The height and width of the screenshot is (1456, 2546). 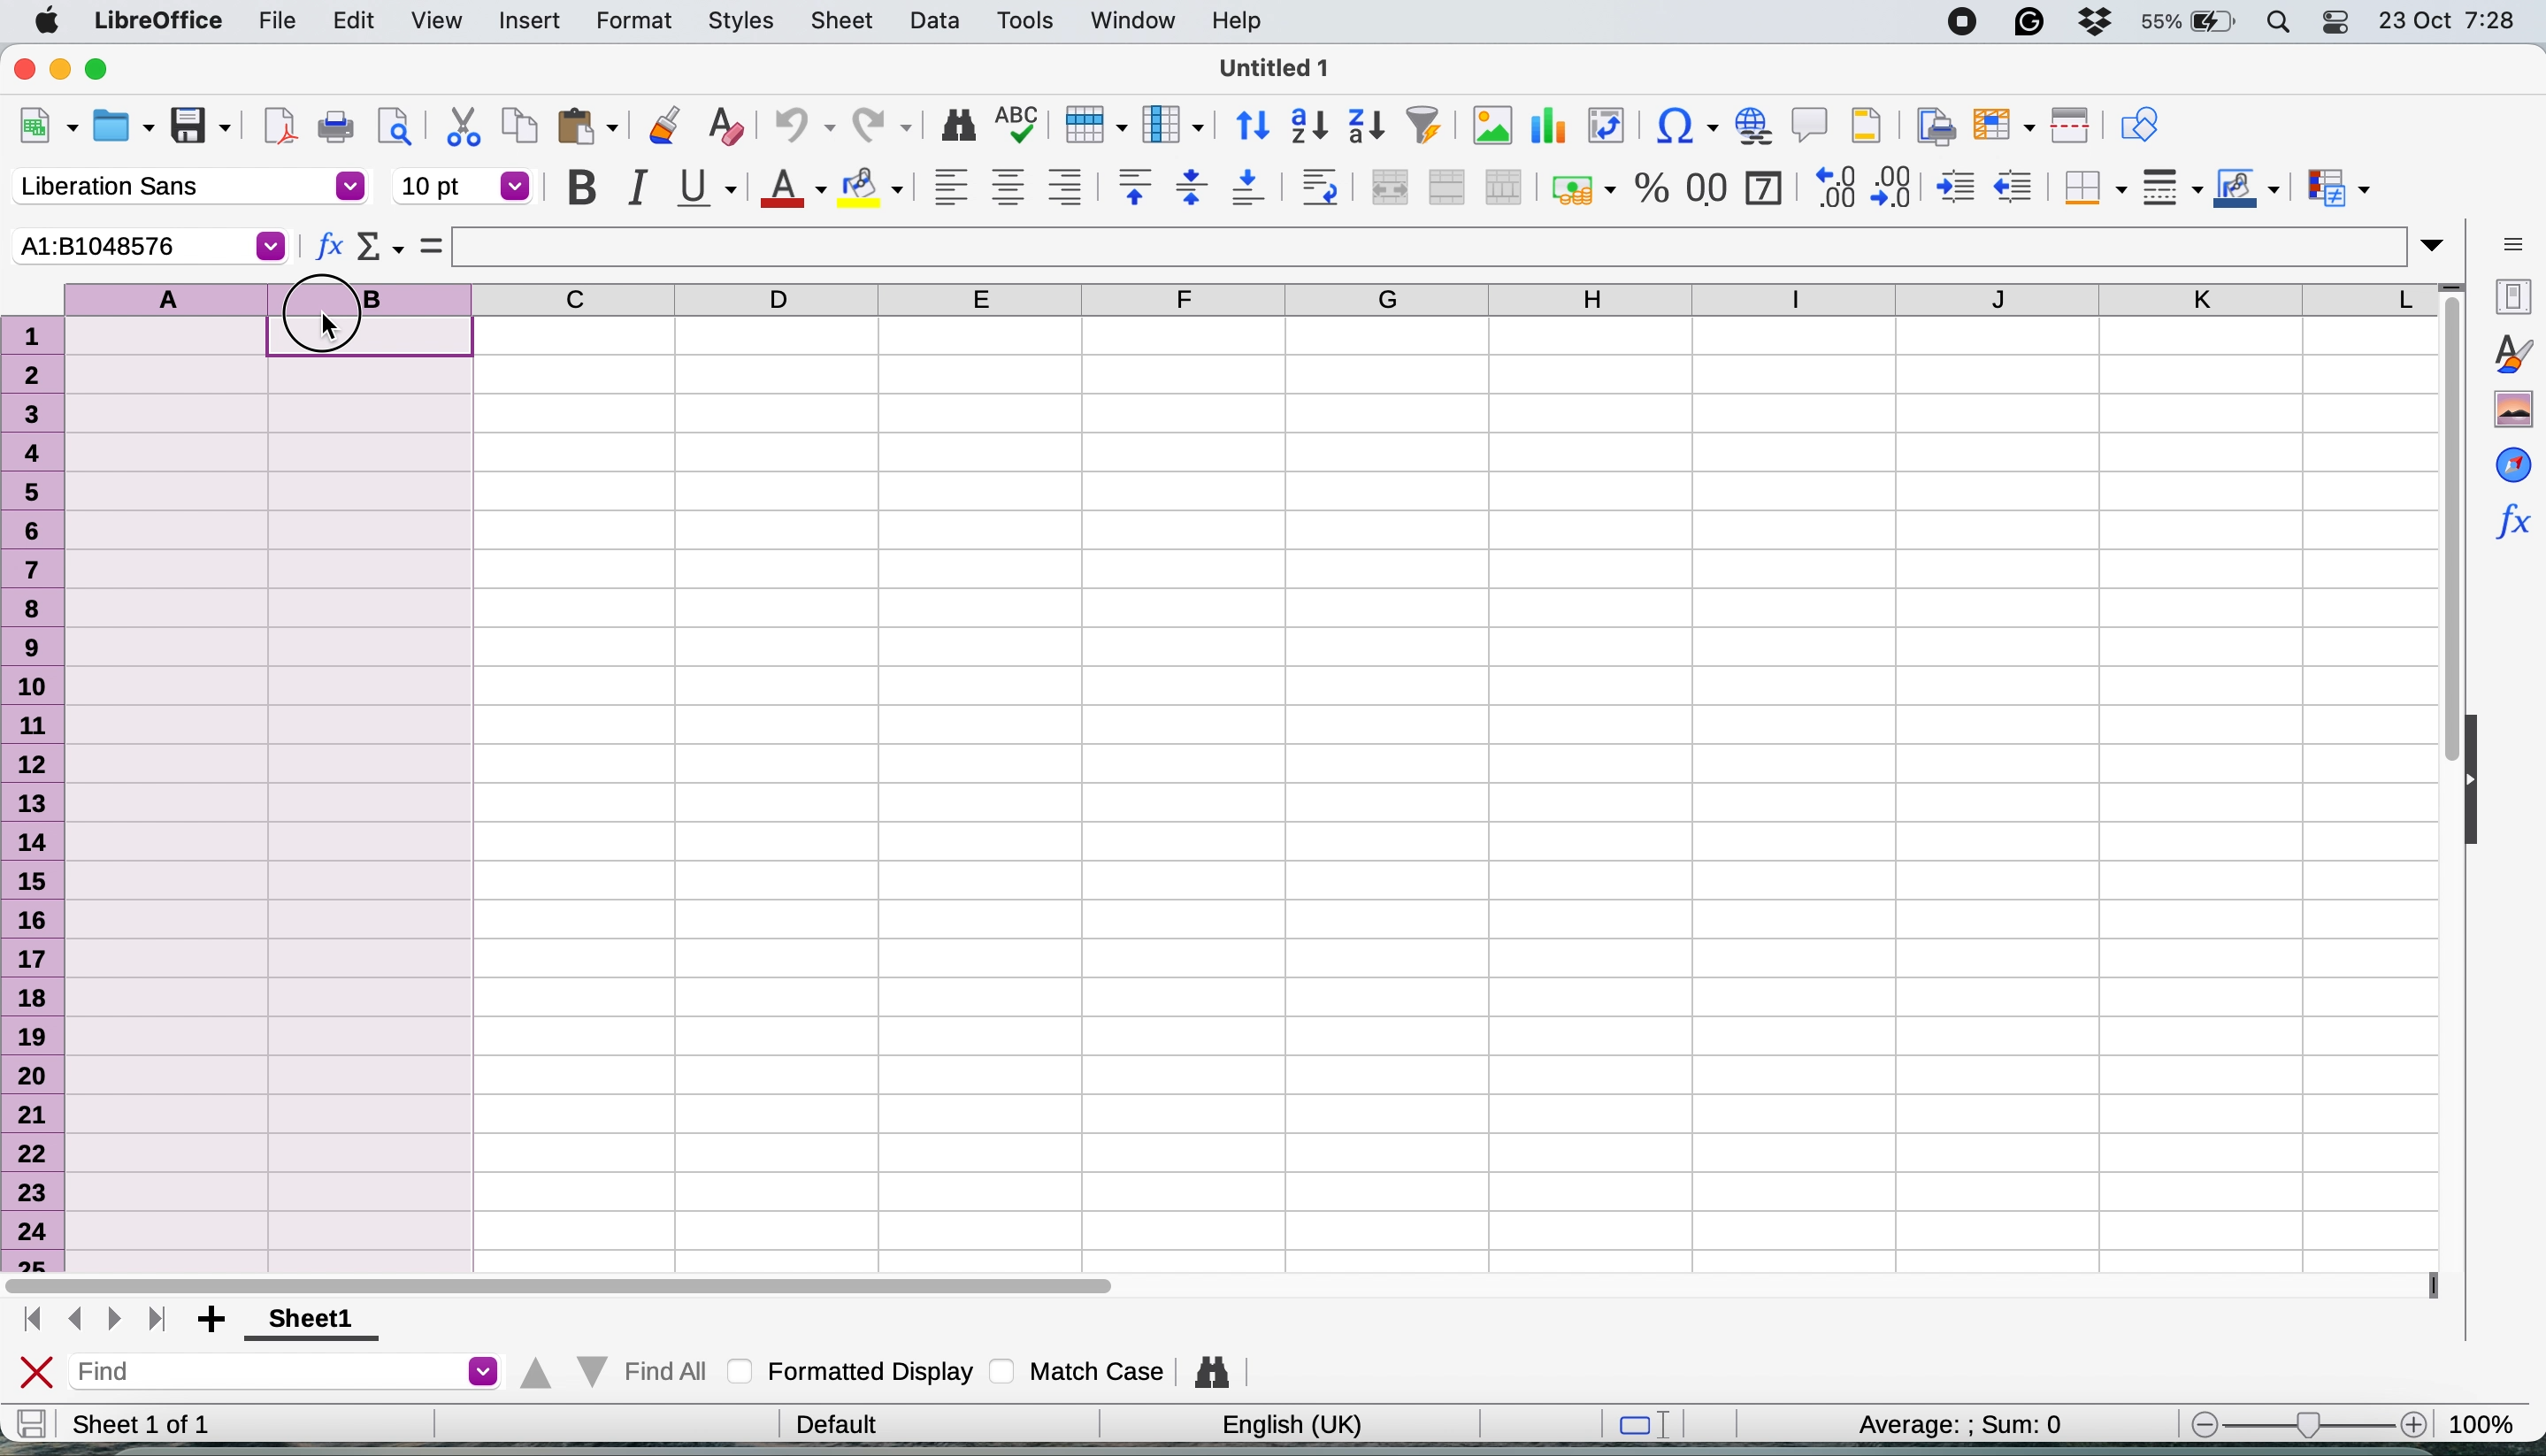 What do you see at coordinates (1954, 21) in the screenshot?
I see `screen recorder` at bounding box center [1954, 21].